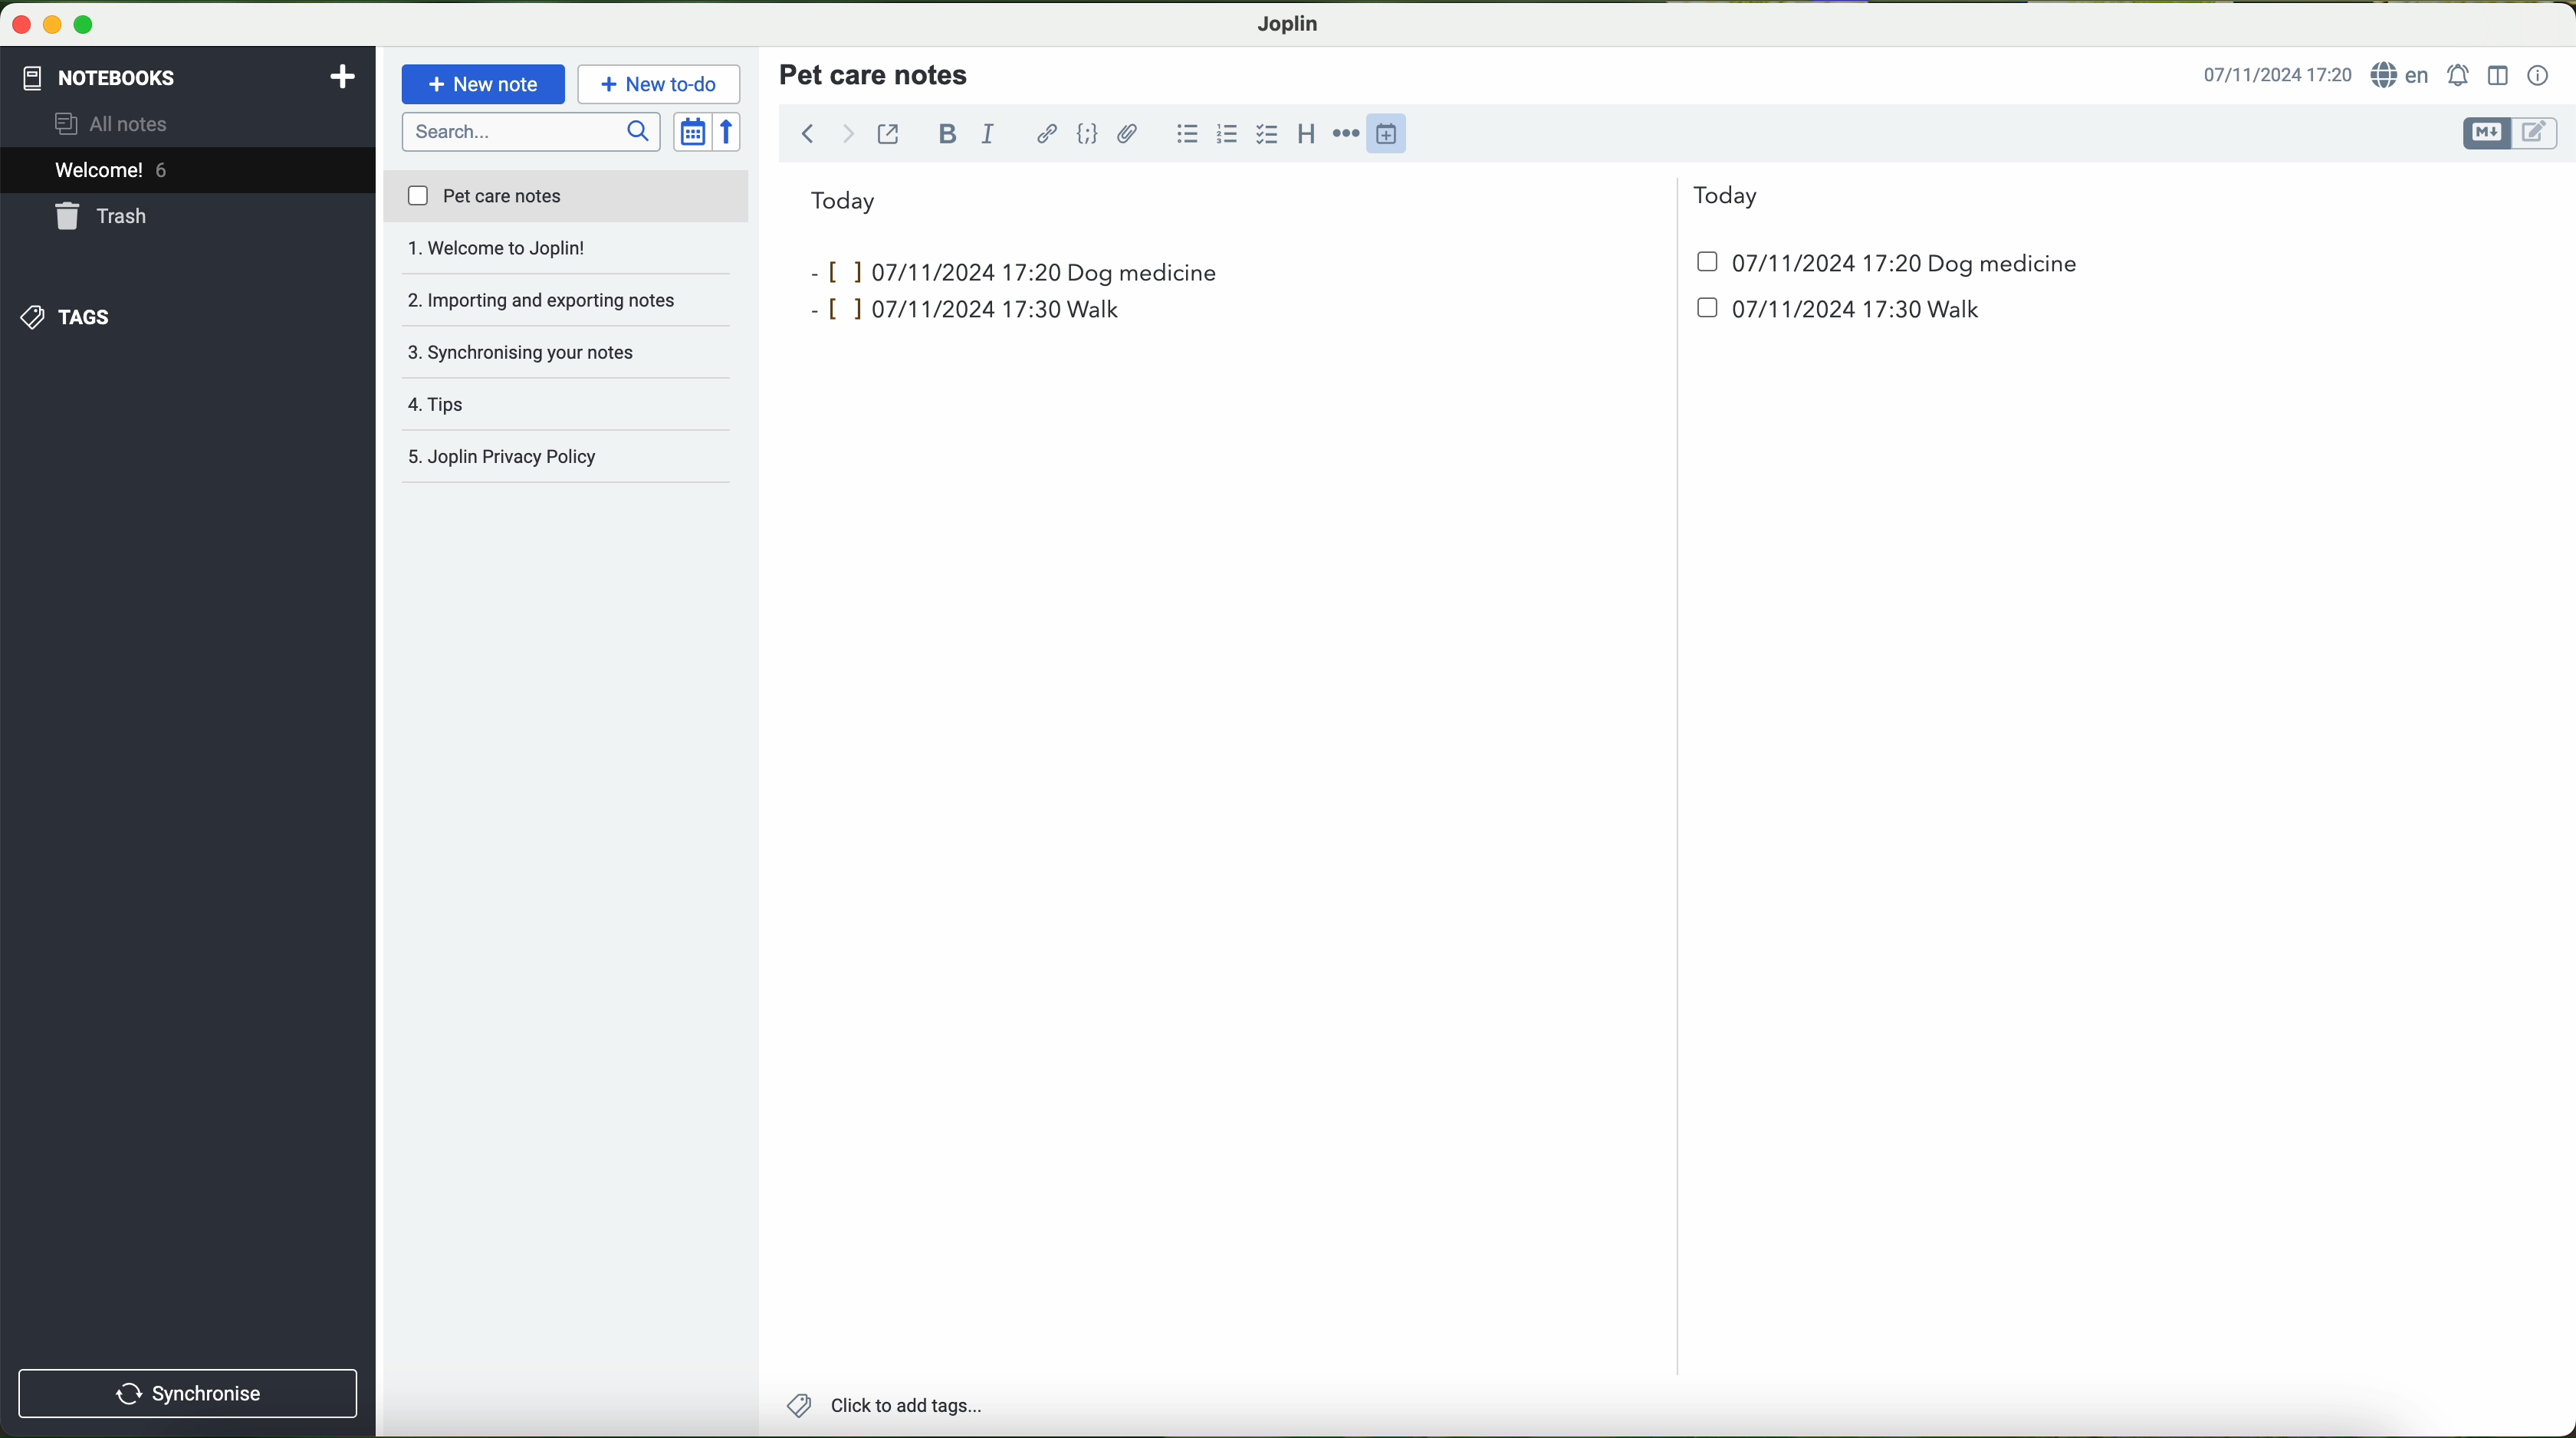 The width and height of the screenshot is (2576, 1438). I want to click on notebooks, so click(97, 74).